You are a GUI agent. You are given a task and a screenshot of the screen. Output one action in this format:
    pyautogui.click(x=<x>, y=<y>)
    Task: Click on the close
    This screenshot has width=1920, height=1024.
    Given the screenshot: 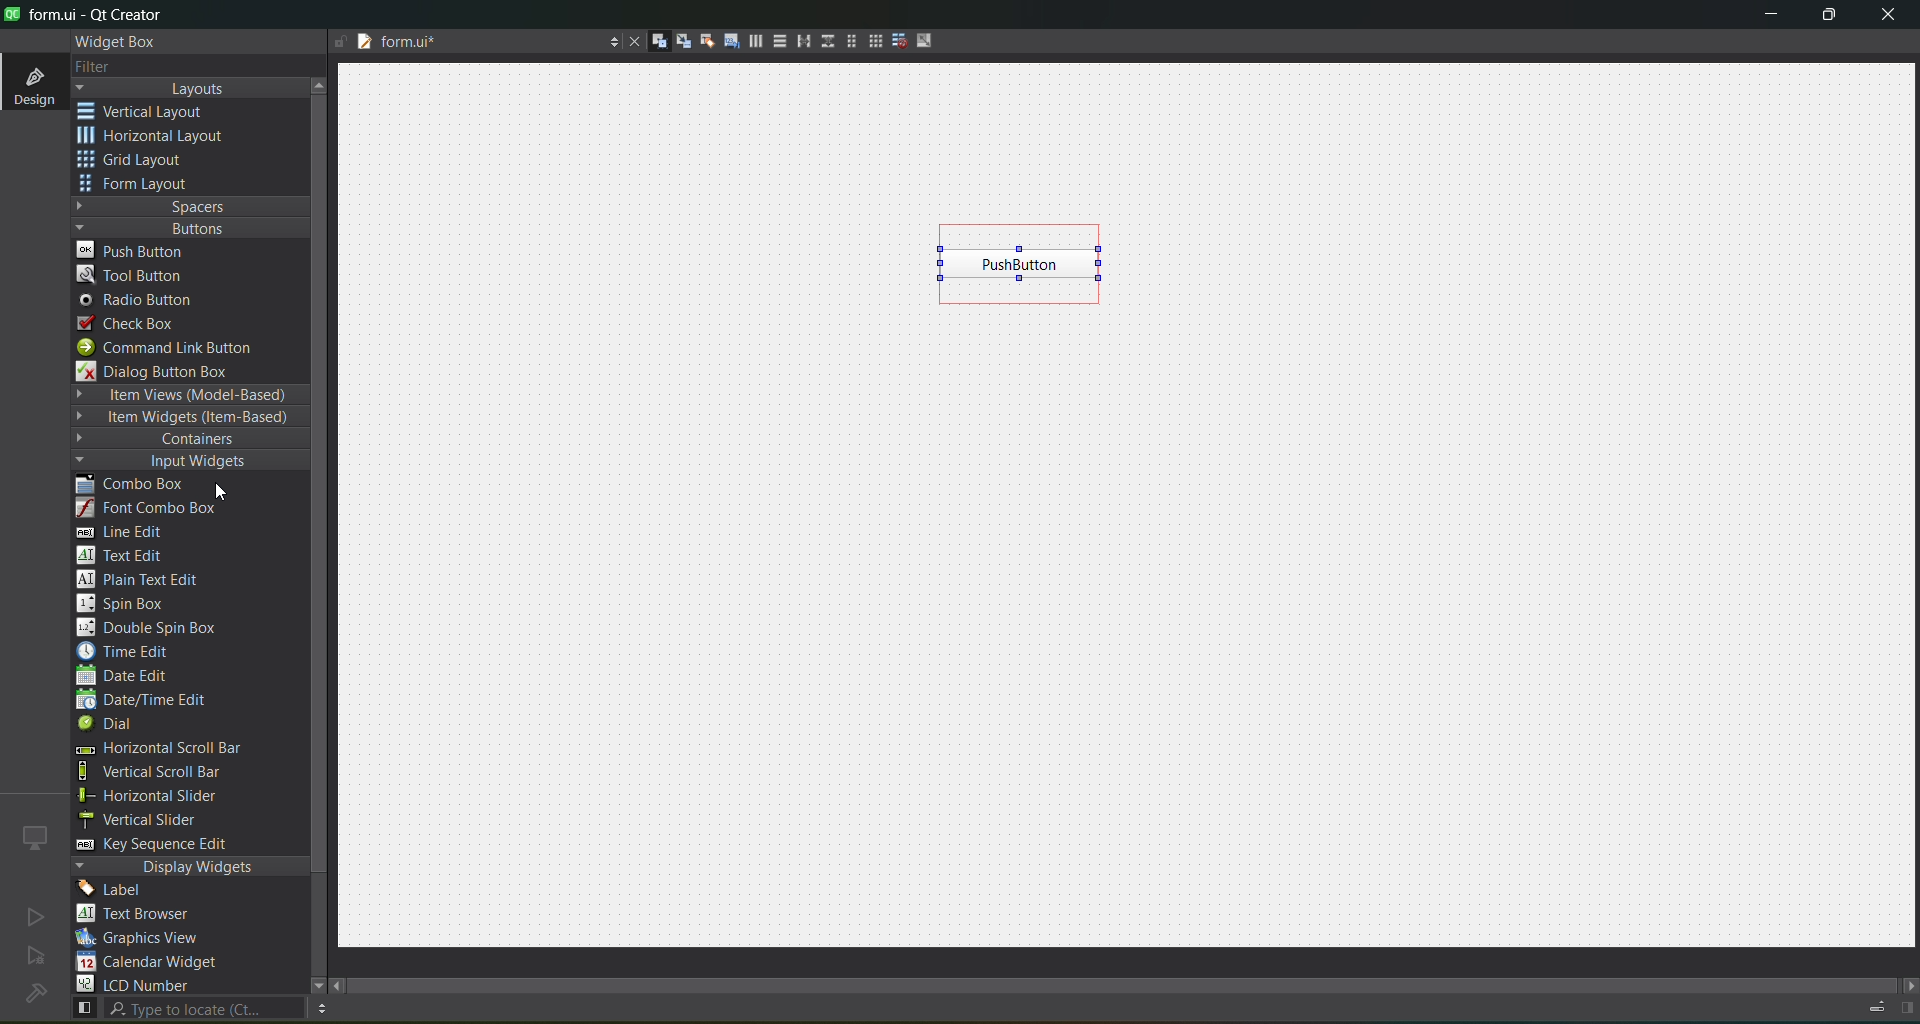 What is the action you would take?
    pyautogui.click(x=1888, y=17)
    